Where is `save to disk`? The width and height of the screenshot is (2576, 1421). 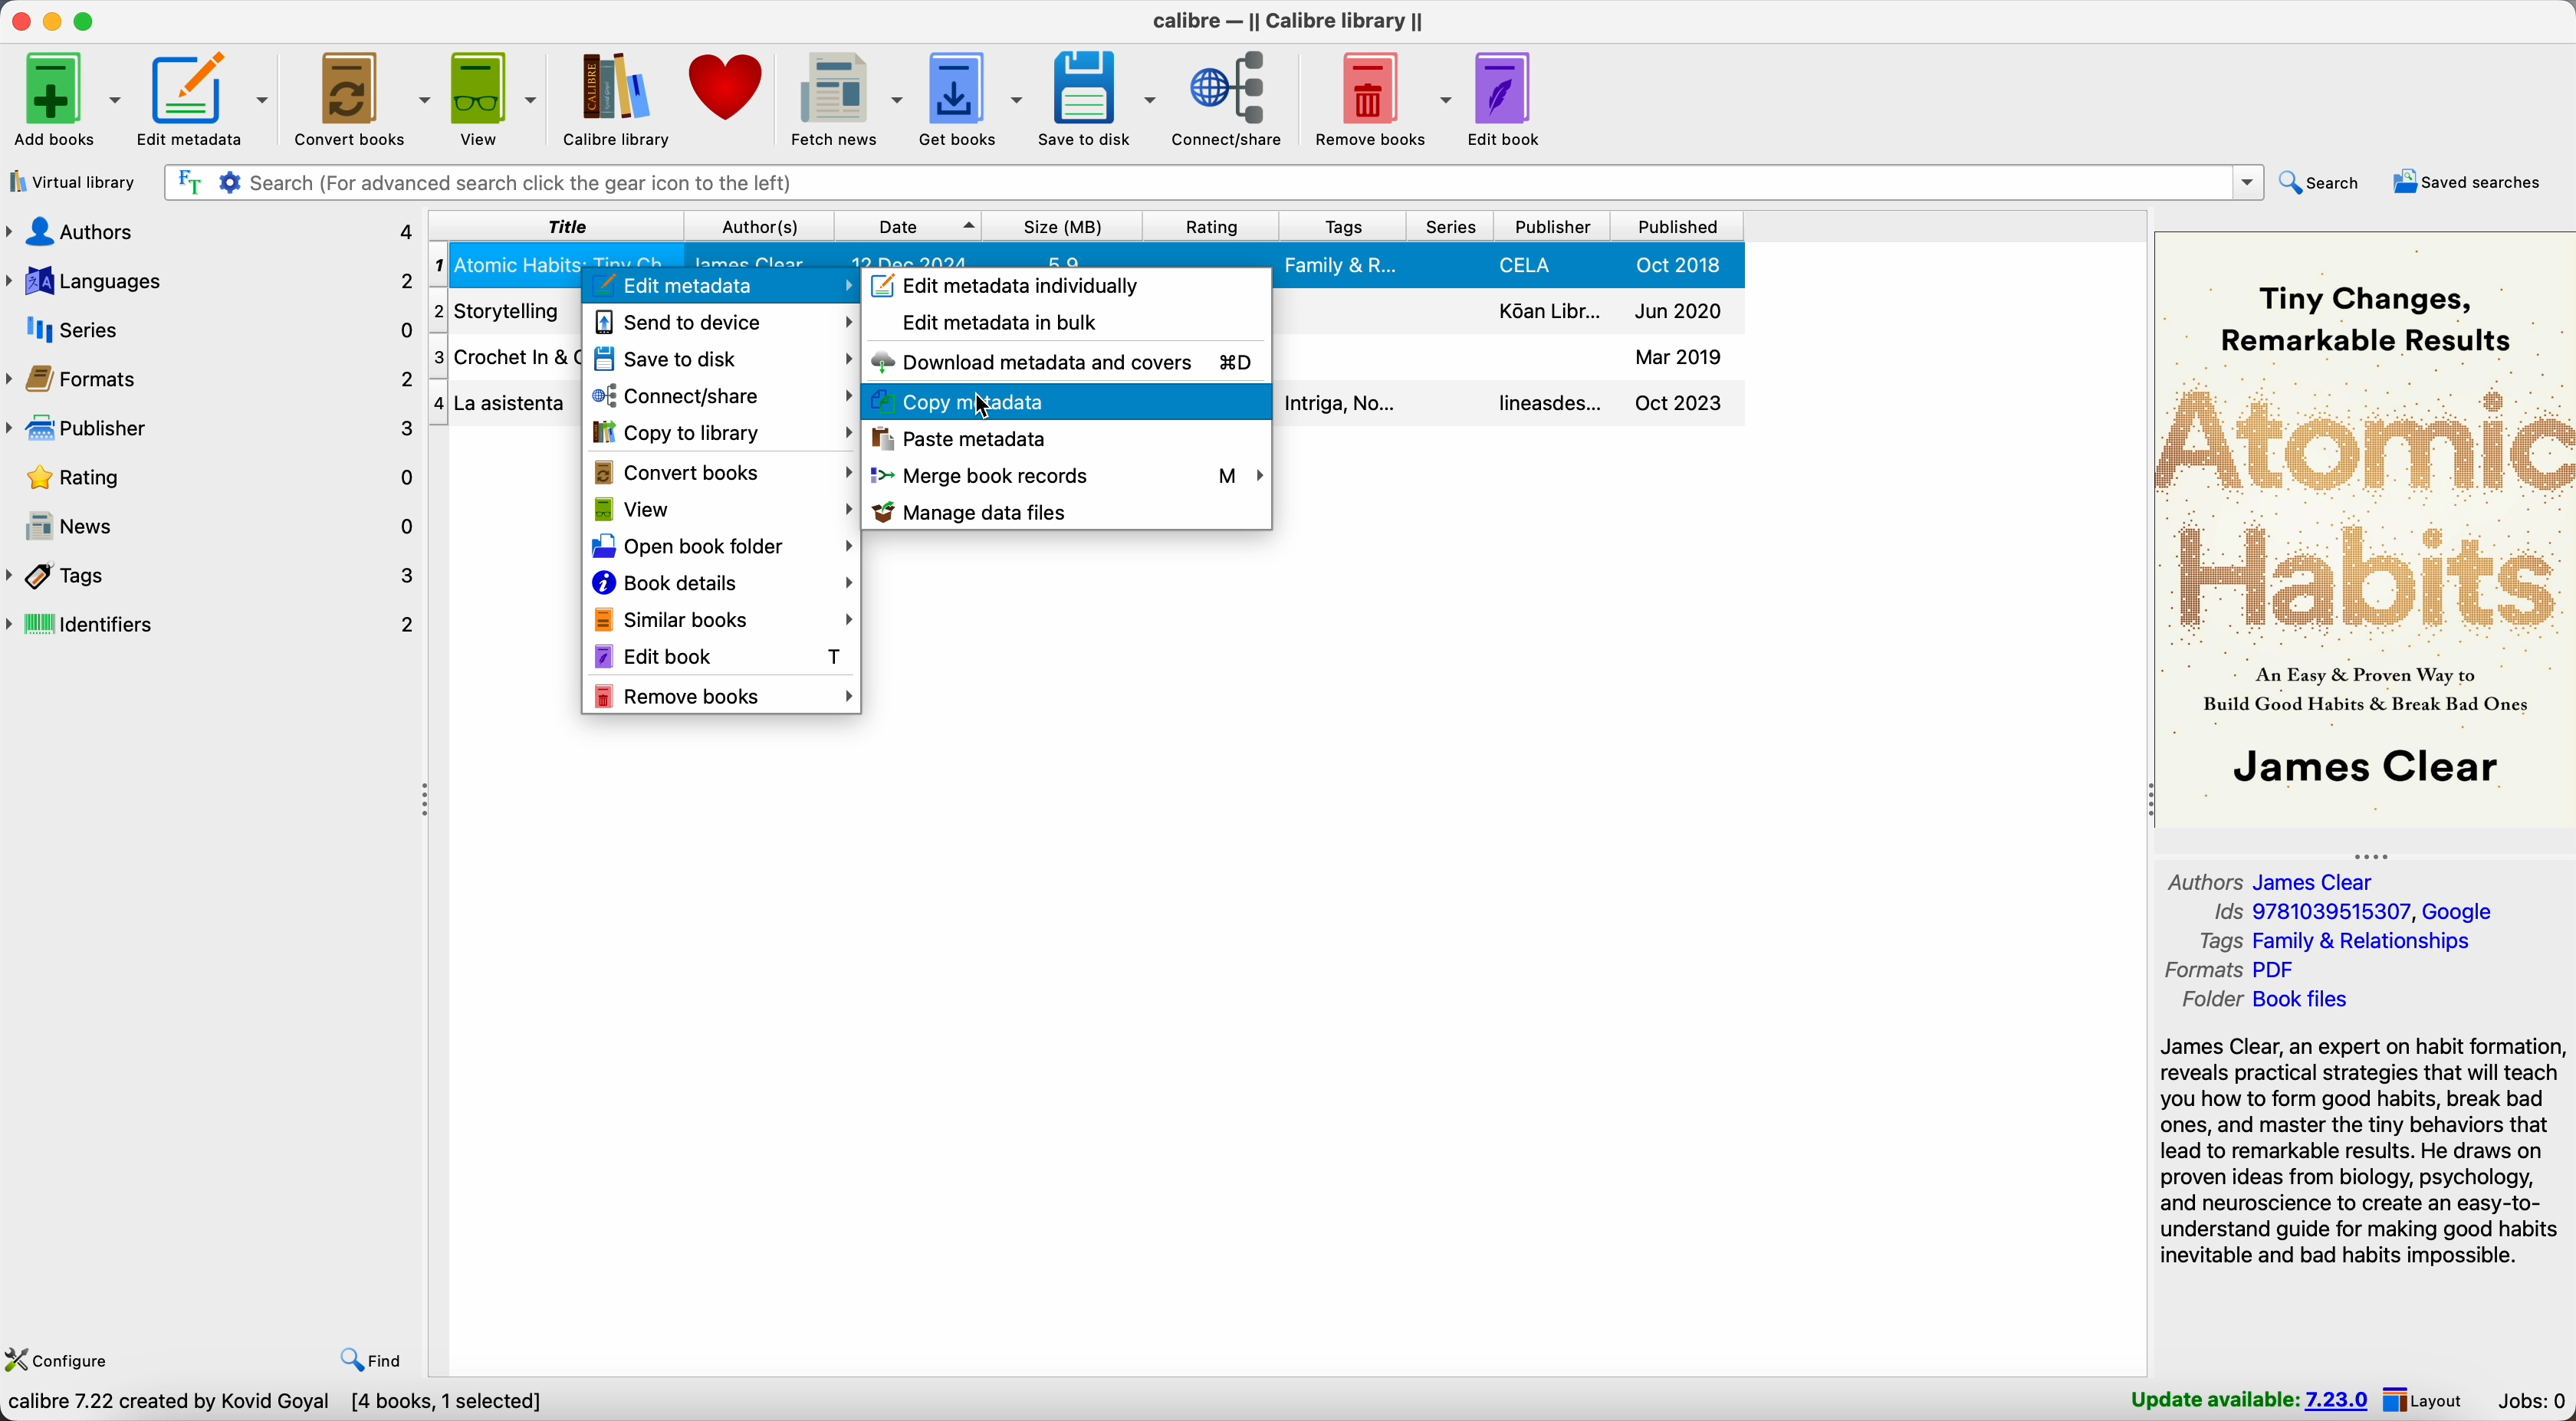 save to disk is located at coordinates (1096, 96).